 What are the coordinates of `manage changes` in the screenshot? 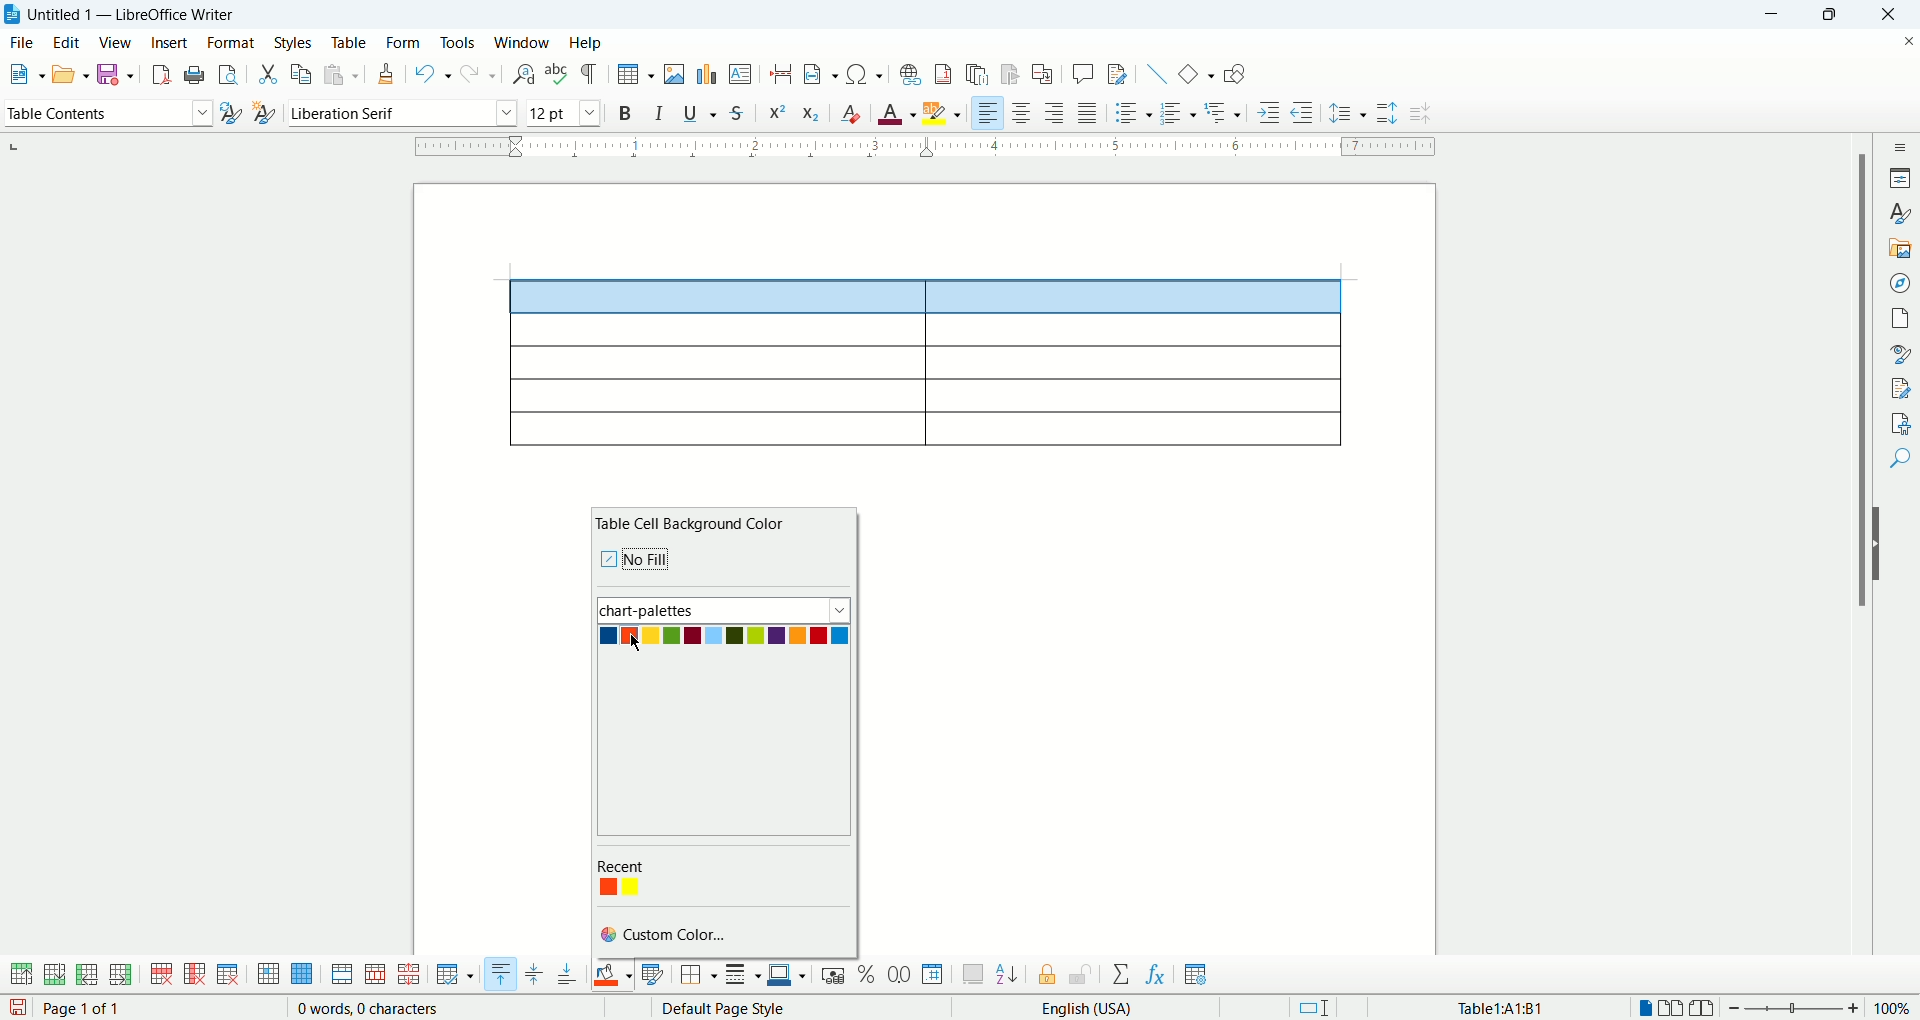 It's located at (1900, 386).